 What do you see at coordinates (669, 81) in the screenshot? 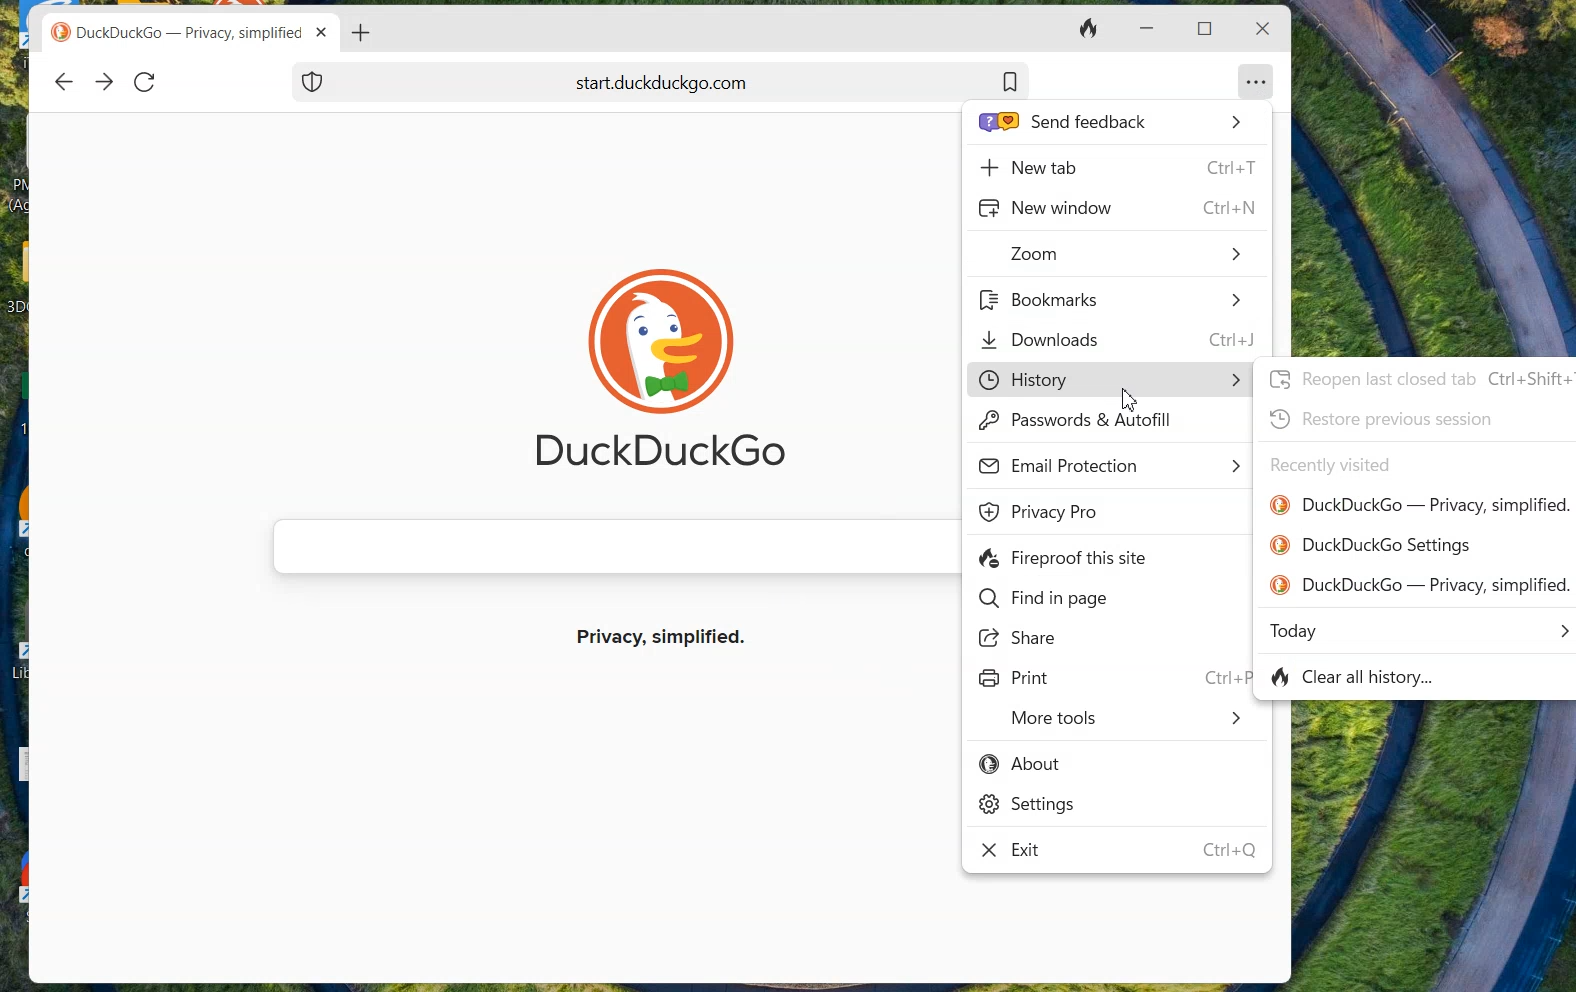
I see `start.duckduckgo.com` at bounding box center [669, 81].